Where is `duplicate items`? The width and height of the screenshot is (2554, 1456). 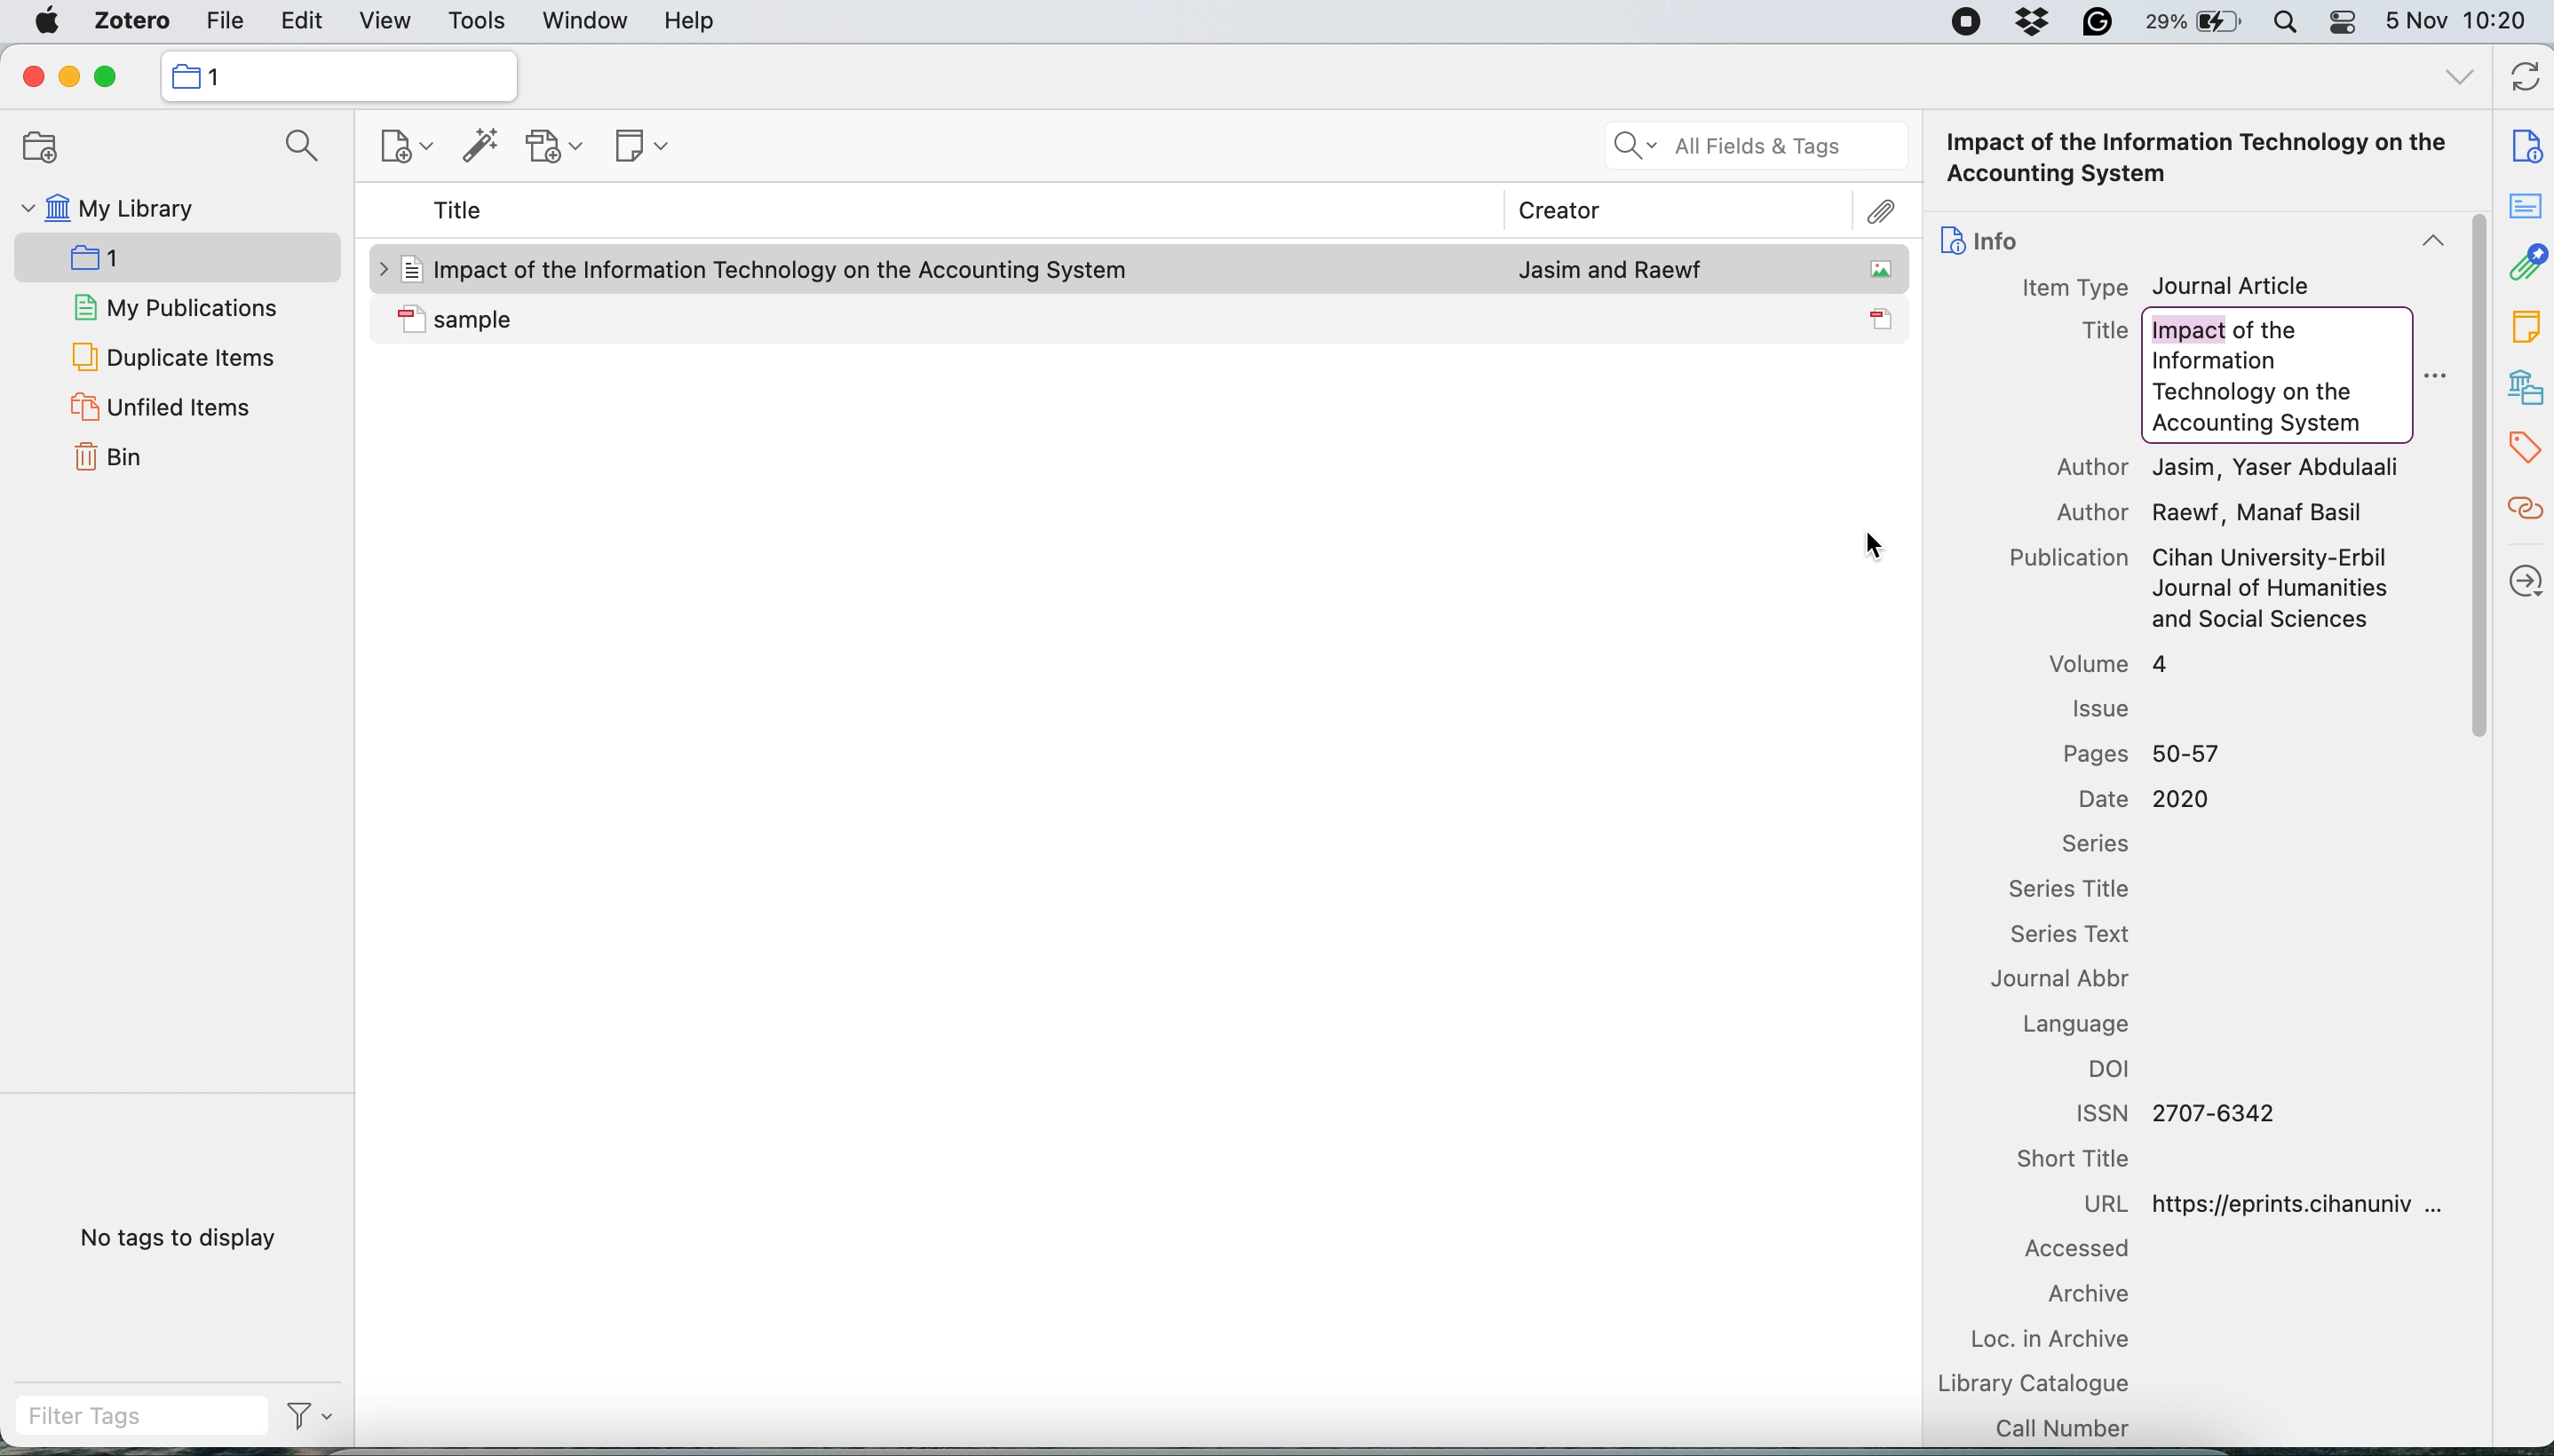 duplicate items is located at coordinates (171, 360).